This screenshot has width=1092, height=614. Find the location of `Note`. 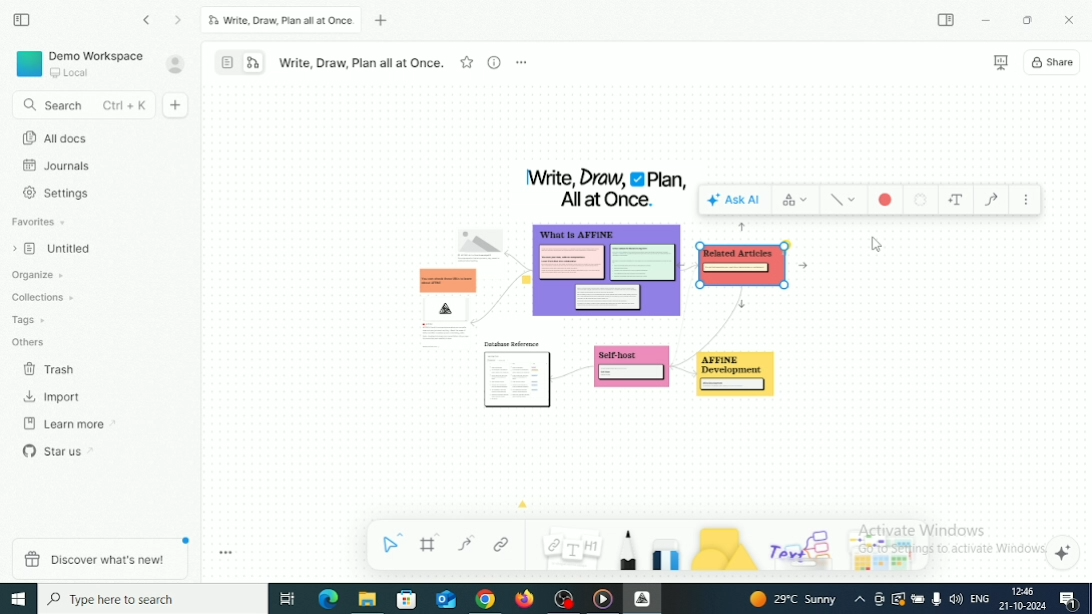

Note is located at coordinates (570, 546).